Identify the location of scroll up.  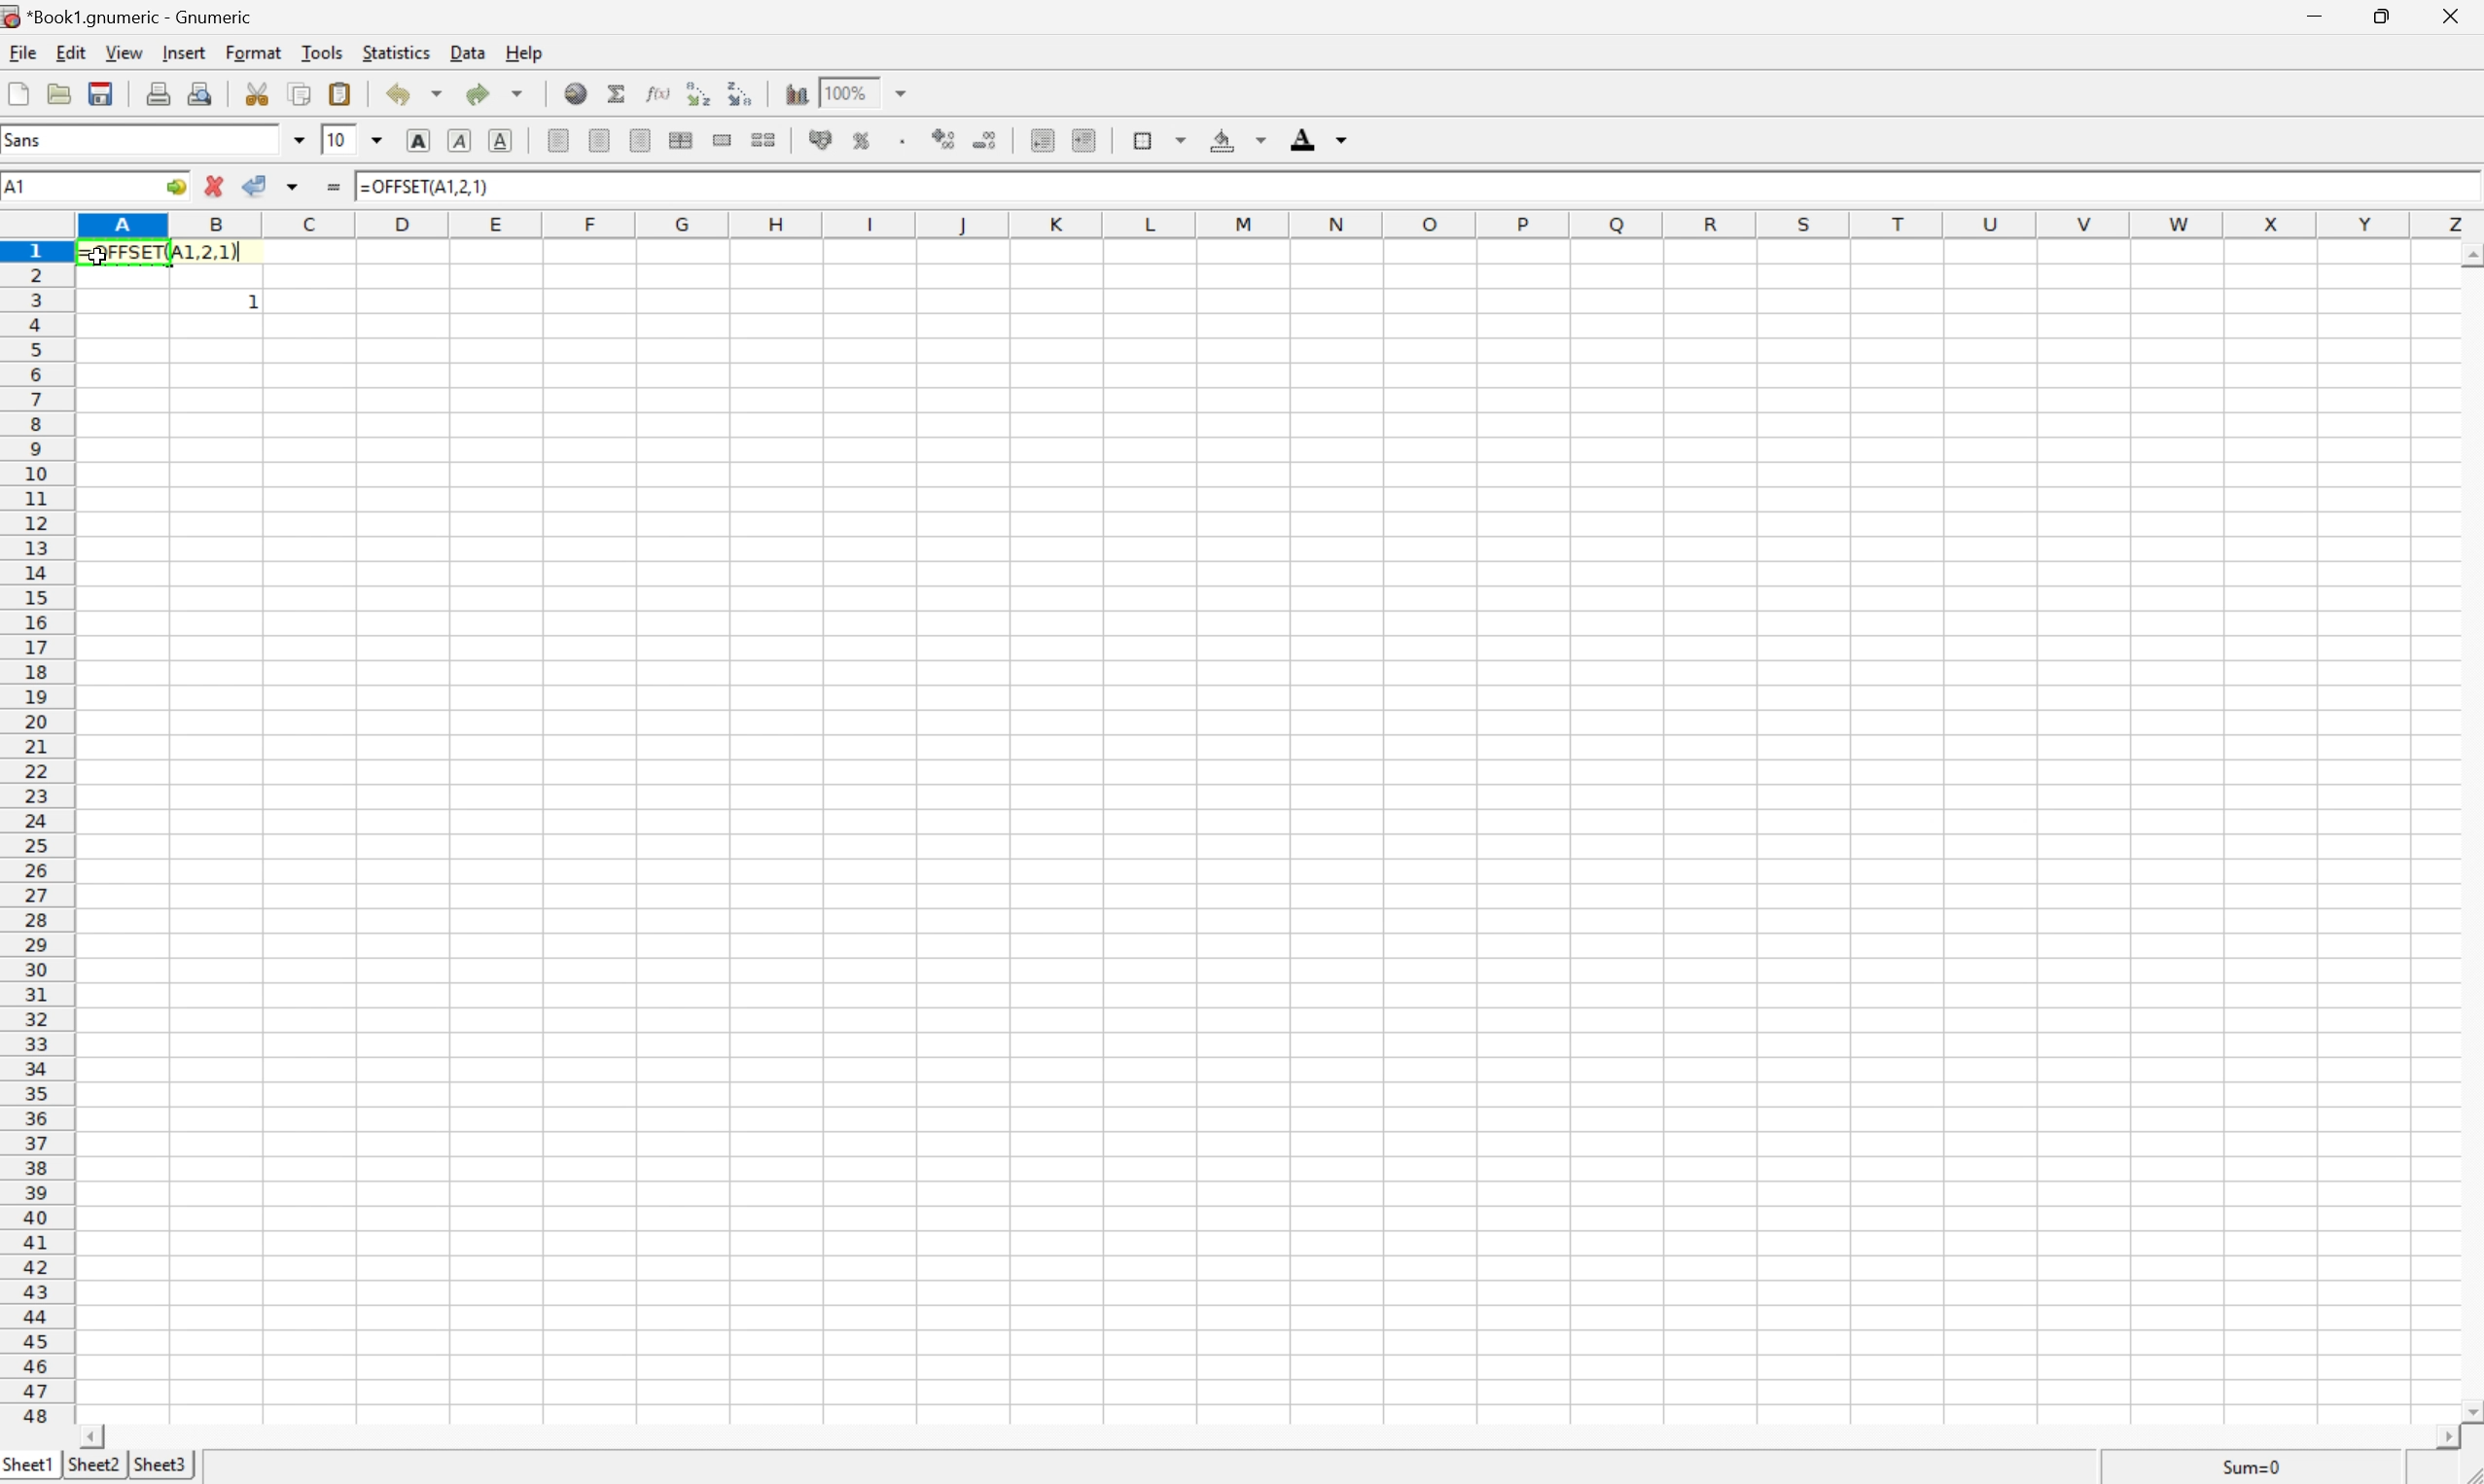
(2468, 260).